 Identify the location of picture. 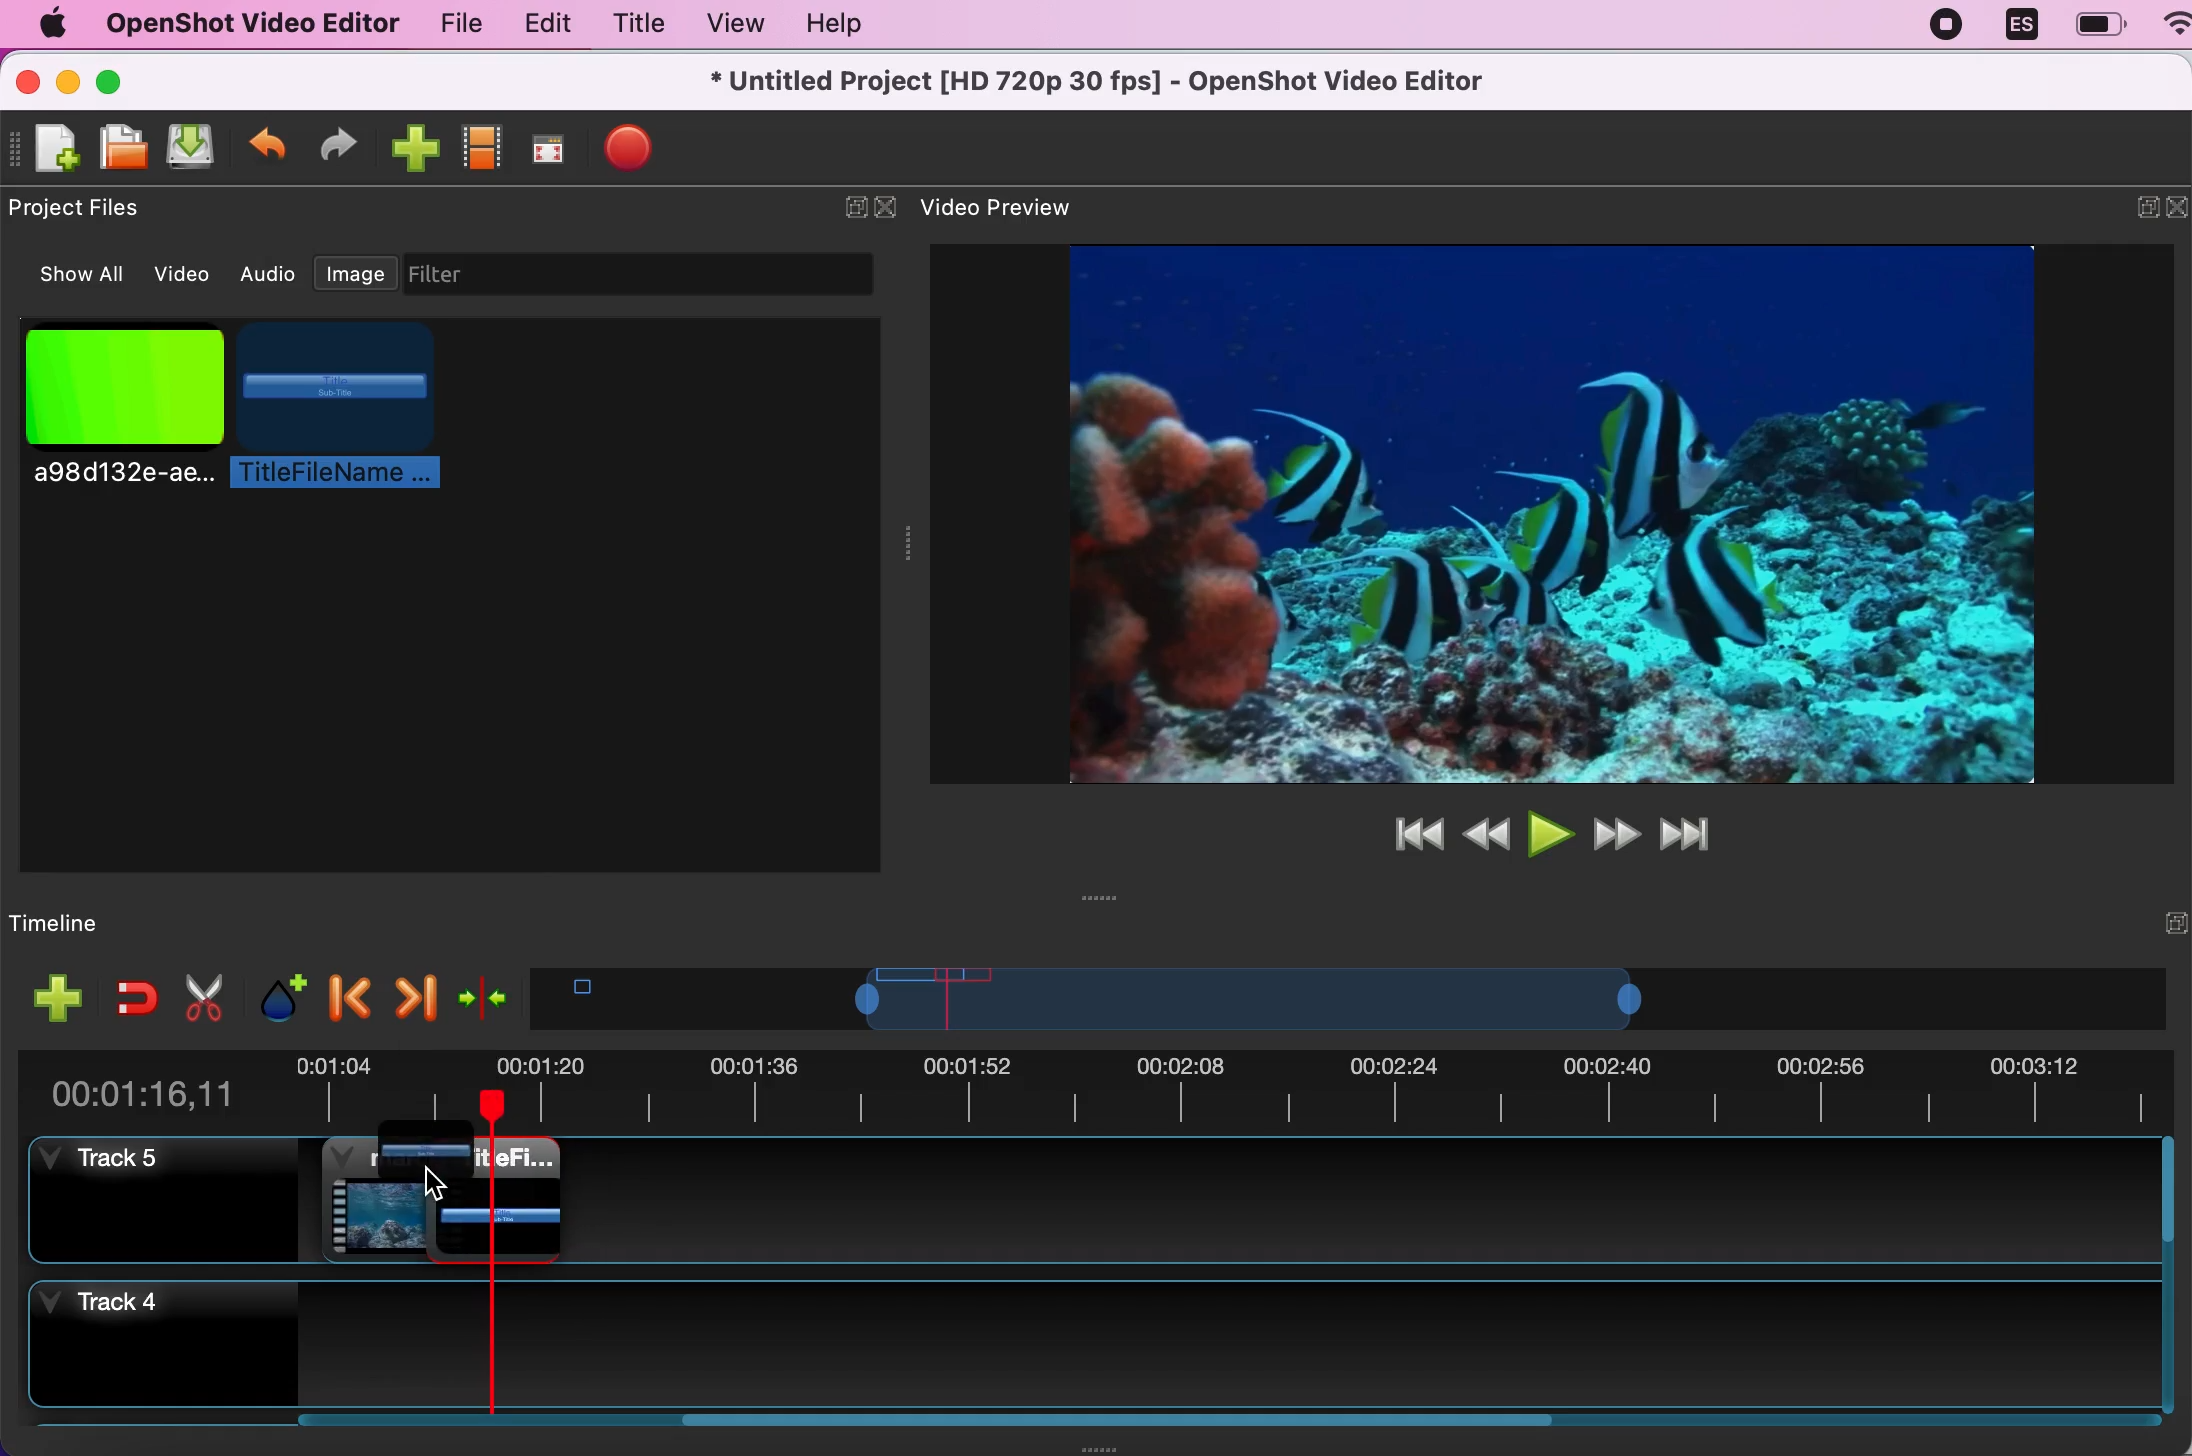
(119, 420).